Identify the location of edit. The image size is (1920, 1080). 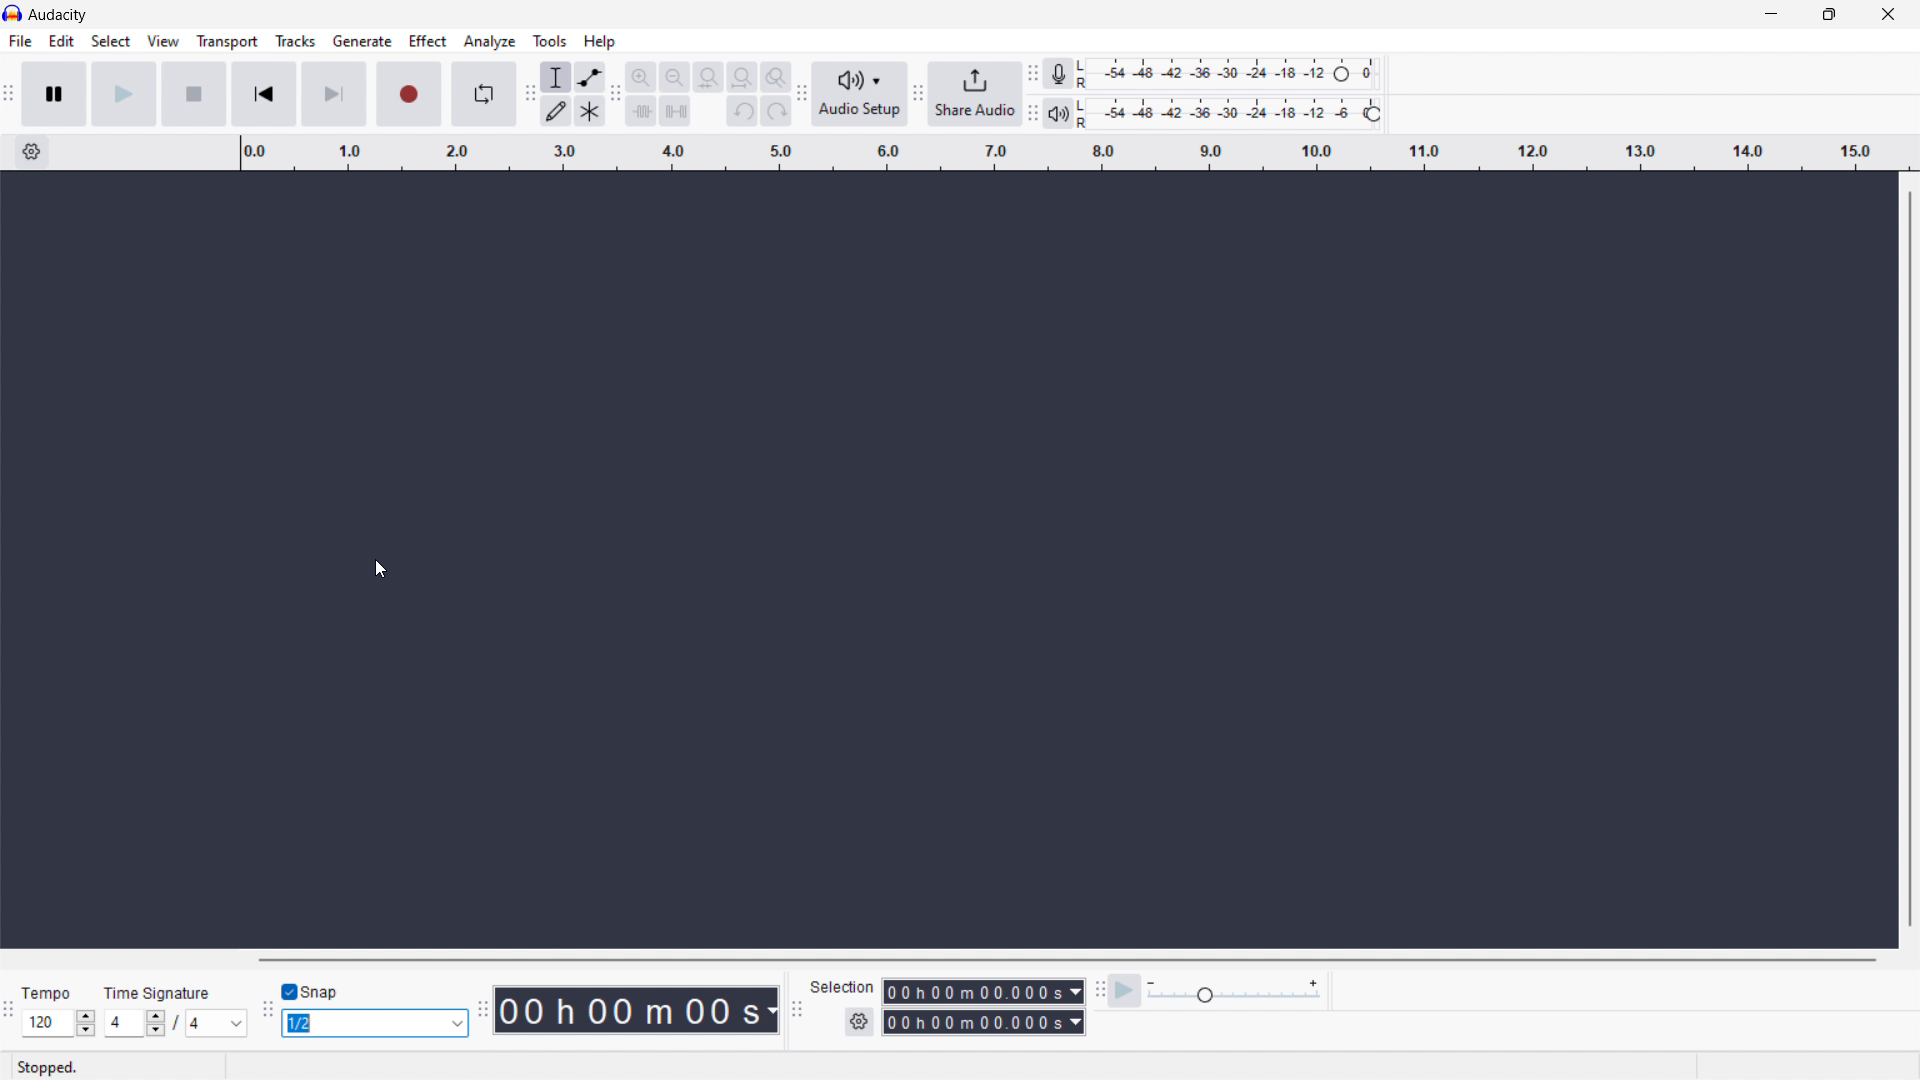
(63, 41).